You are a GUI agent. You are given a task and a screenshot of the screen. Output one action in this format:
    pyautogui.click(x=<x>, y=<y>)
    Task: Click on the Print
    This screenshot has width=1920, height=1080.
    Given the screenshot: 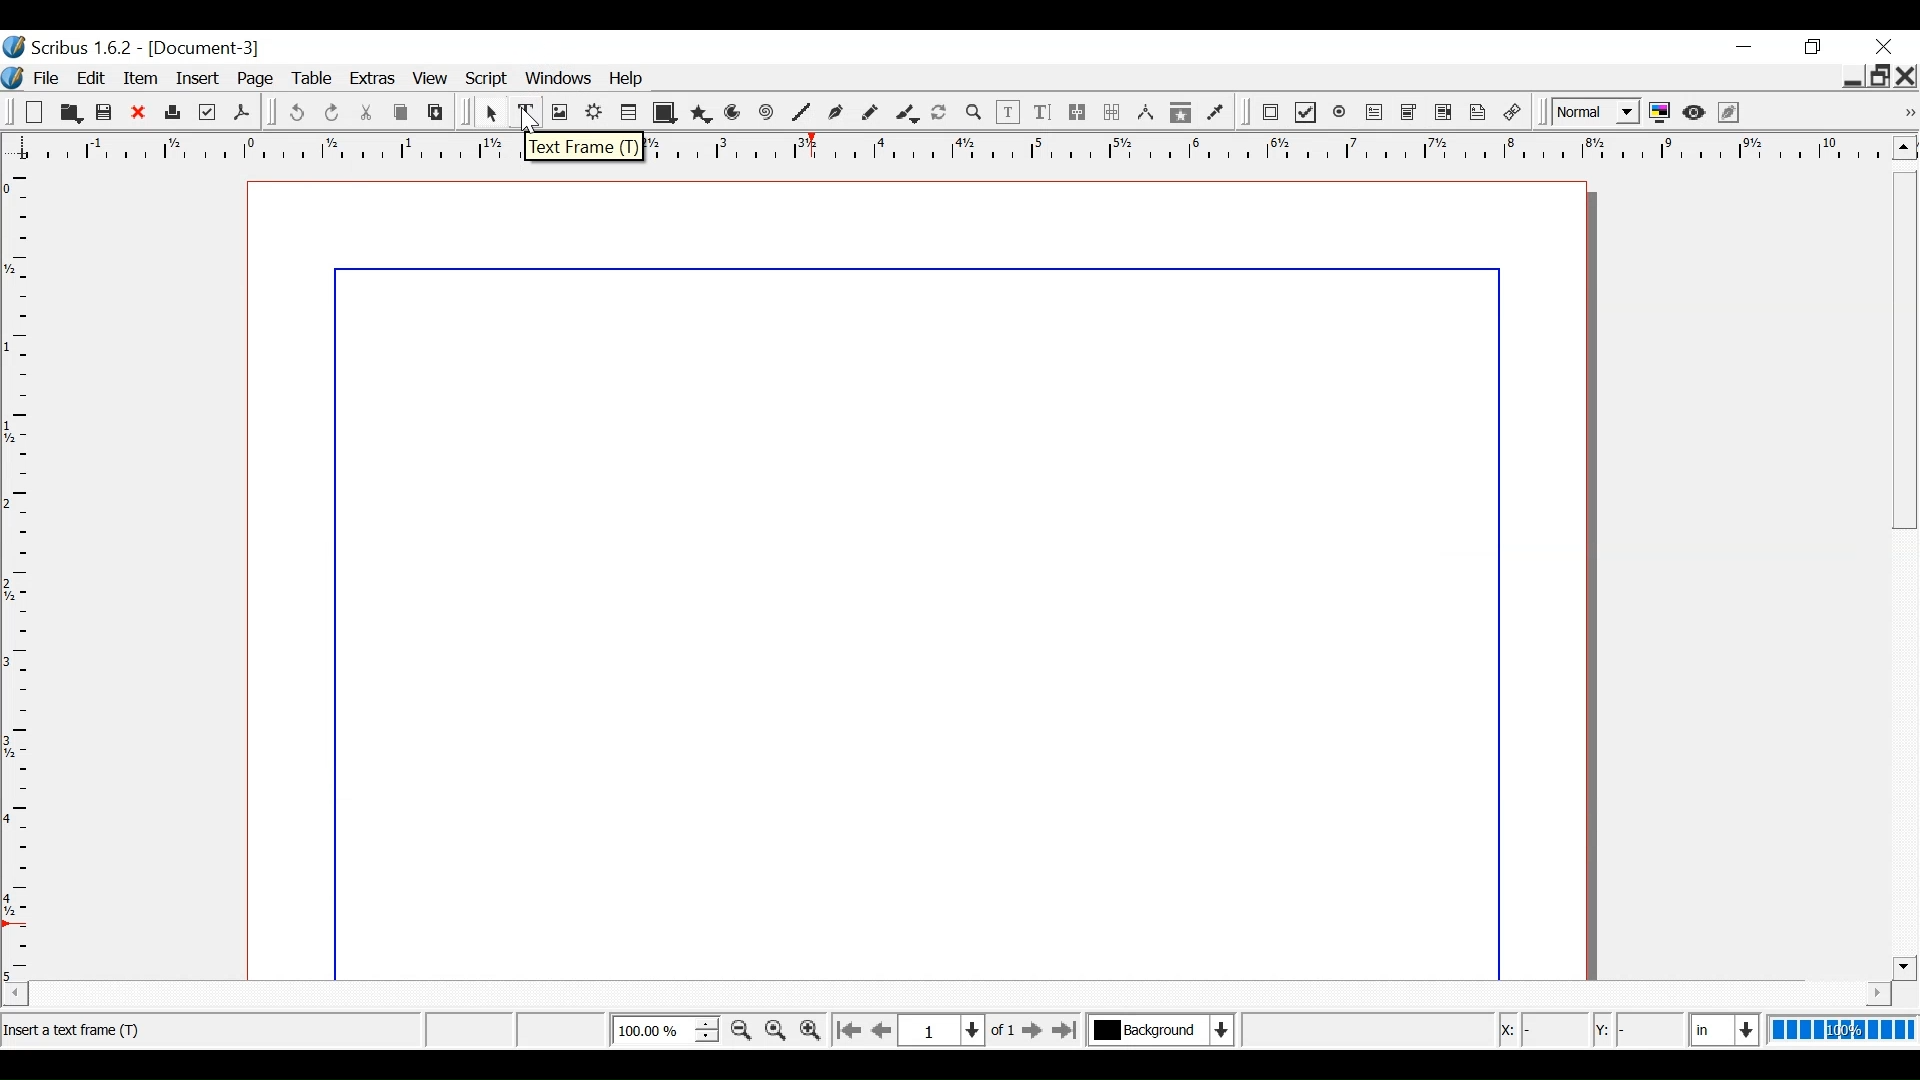 What is the action you would take?
    pyautogui.click(x=172, y=110)
    